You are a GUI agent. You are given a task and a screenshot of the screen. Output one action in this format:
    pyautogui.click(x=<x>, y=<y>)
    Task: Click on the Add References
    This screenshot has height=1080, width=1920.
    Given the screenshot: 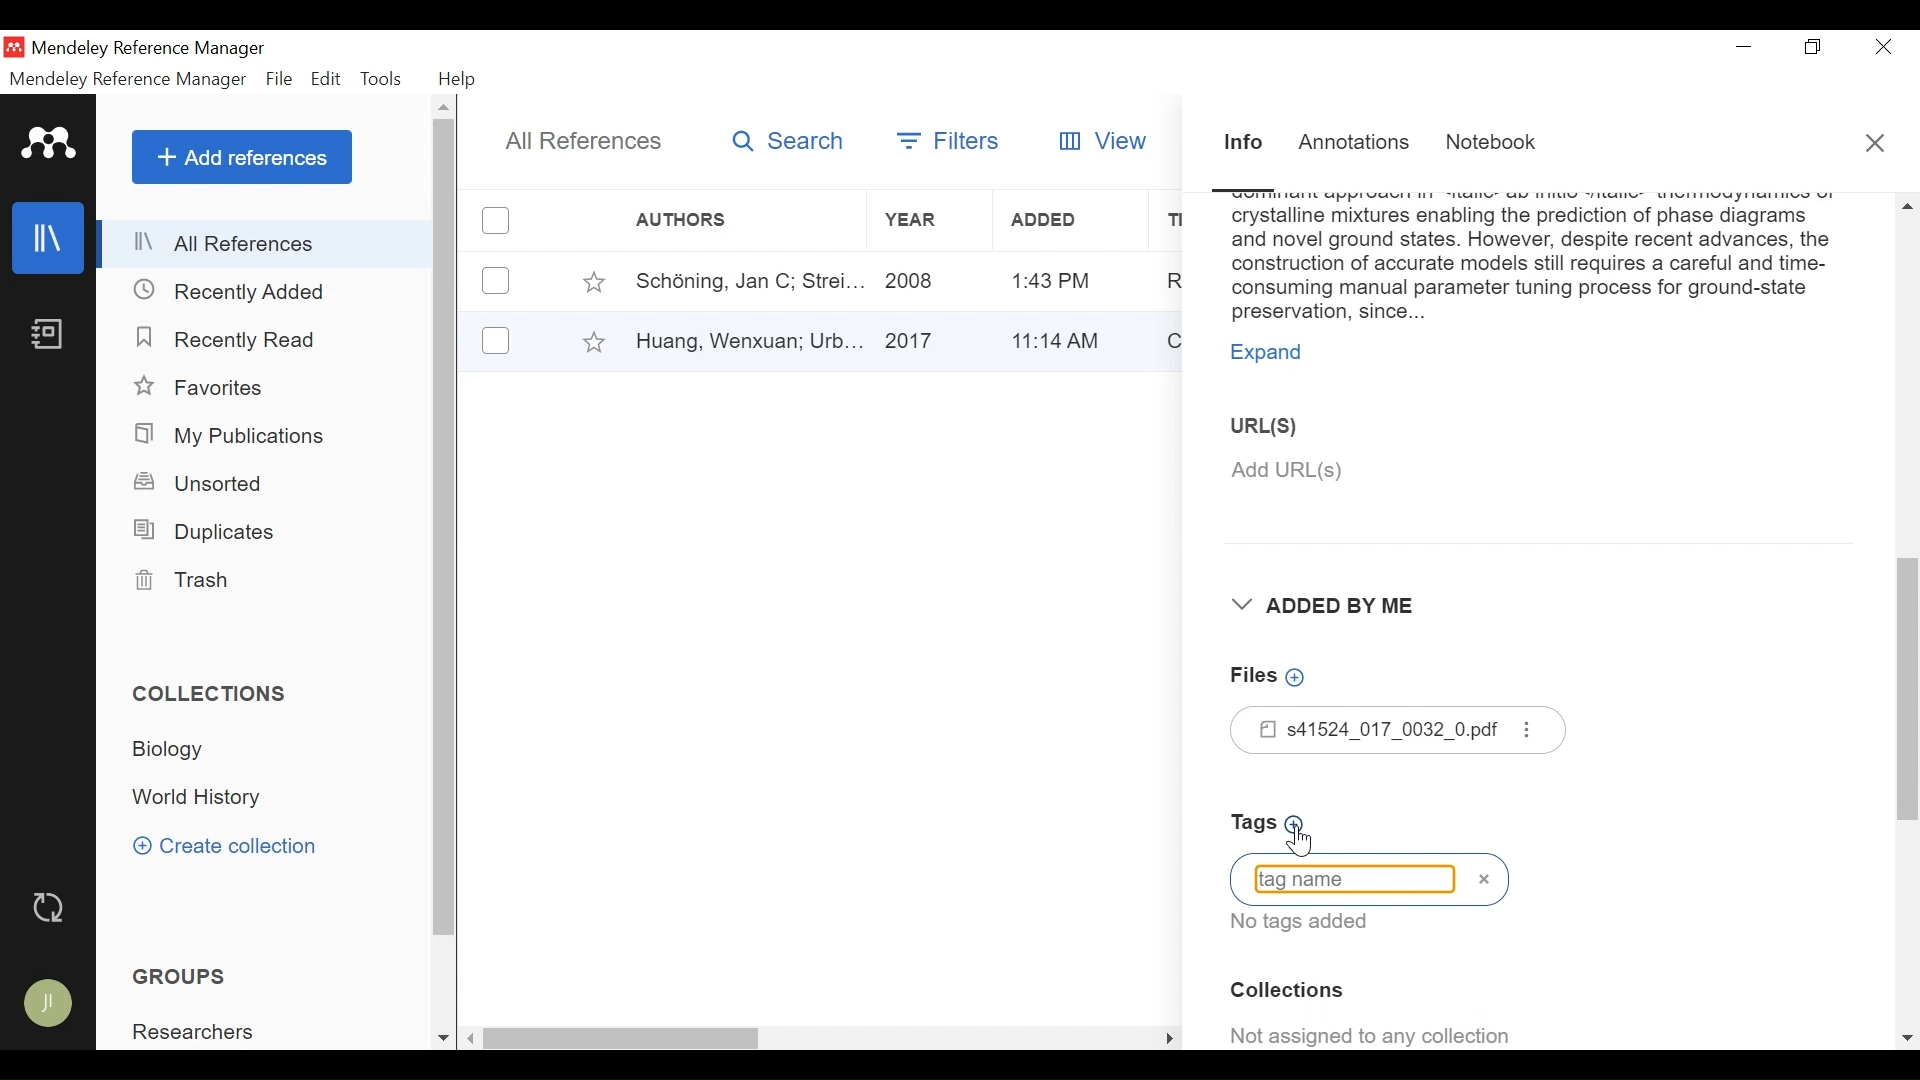 What is the action you would take?
    pyautogui.click(x=242, y=157)
    